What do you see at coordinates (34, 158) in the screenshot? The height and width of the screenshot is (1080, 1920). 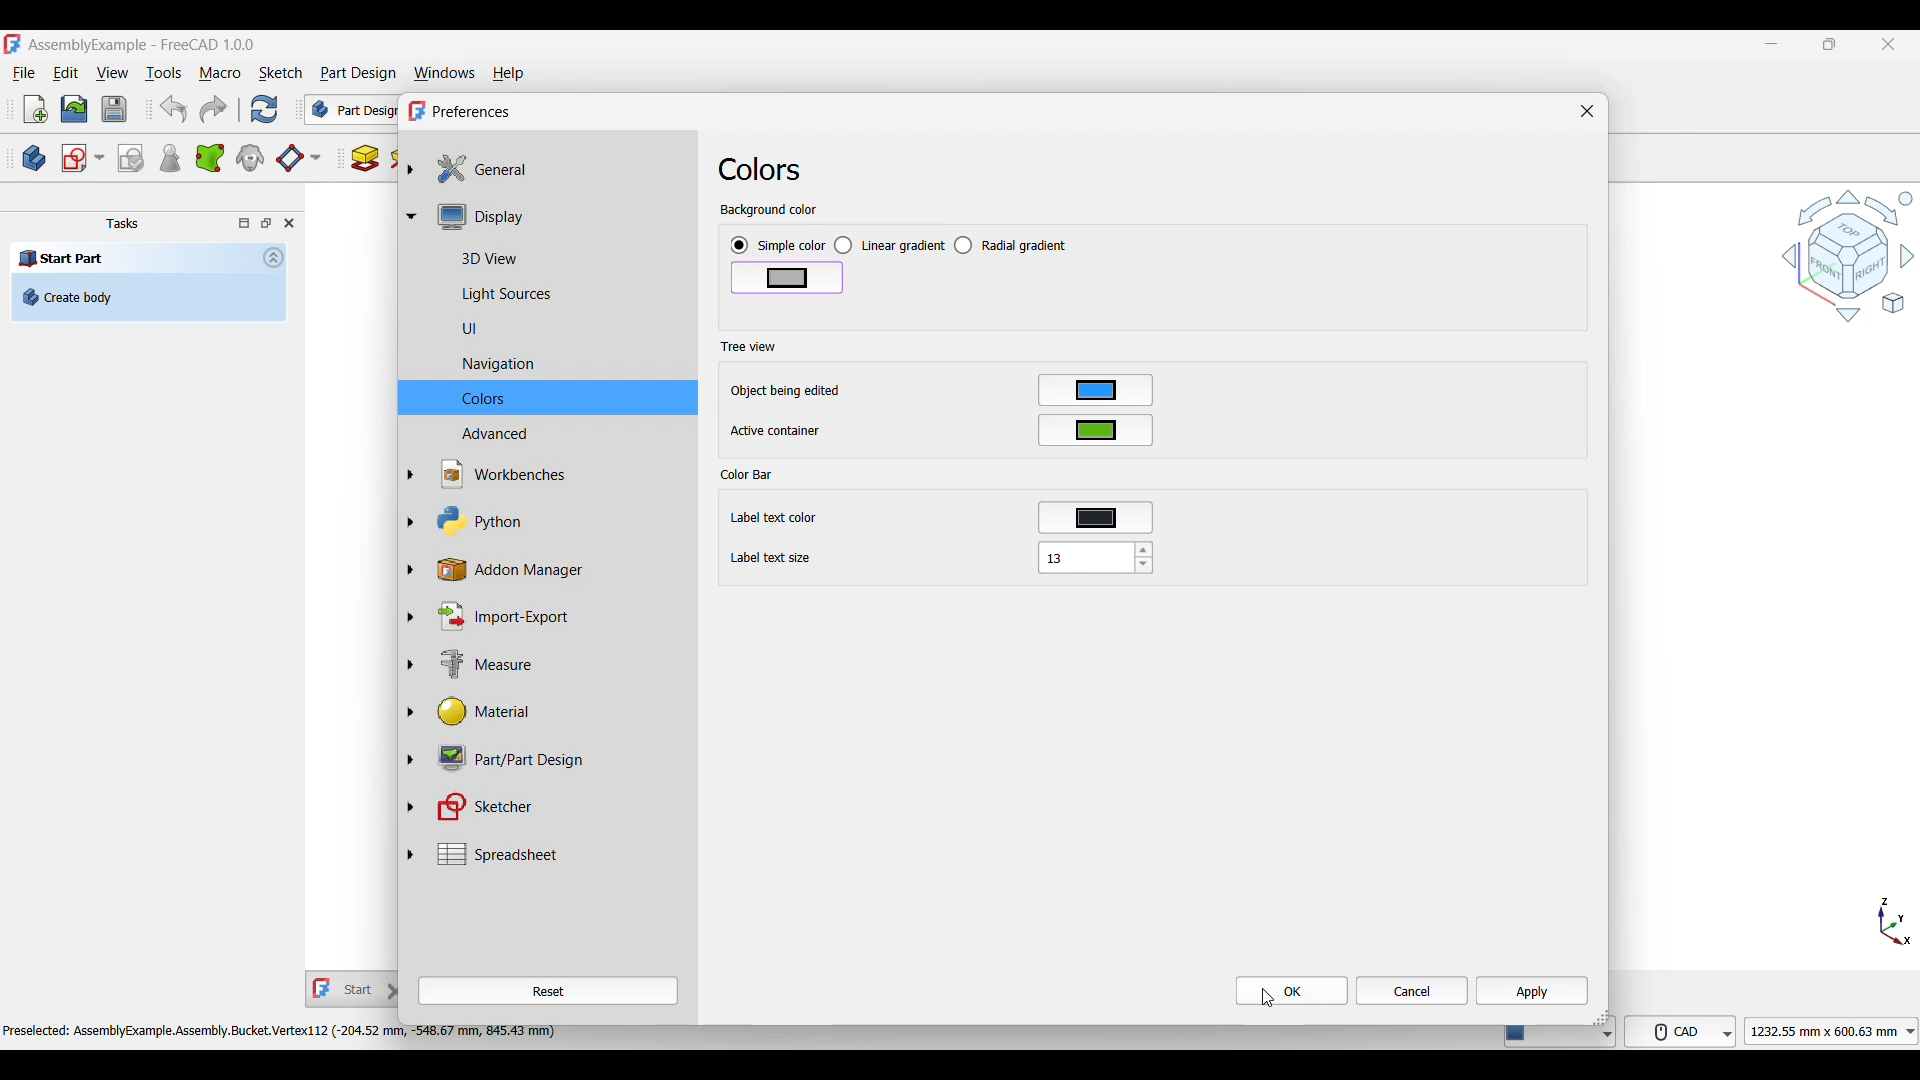 I see `Create body` at bounding box center [34, 158].